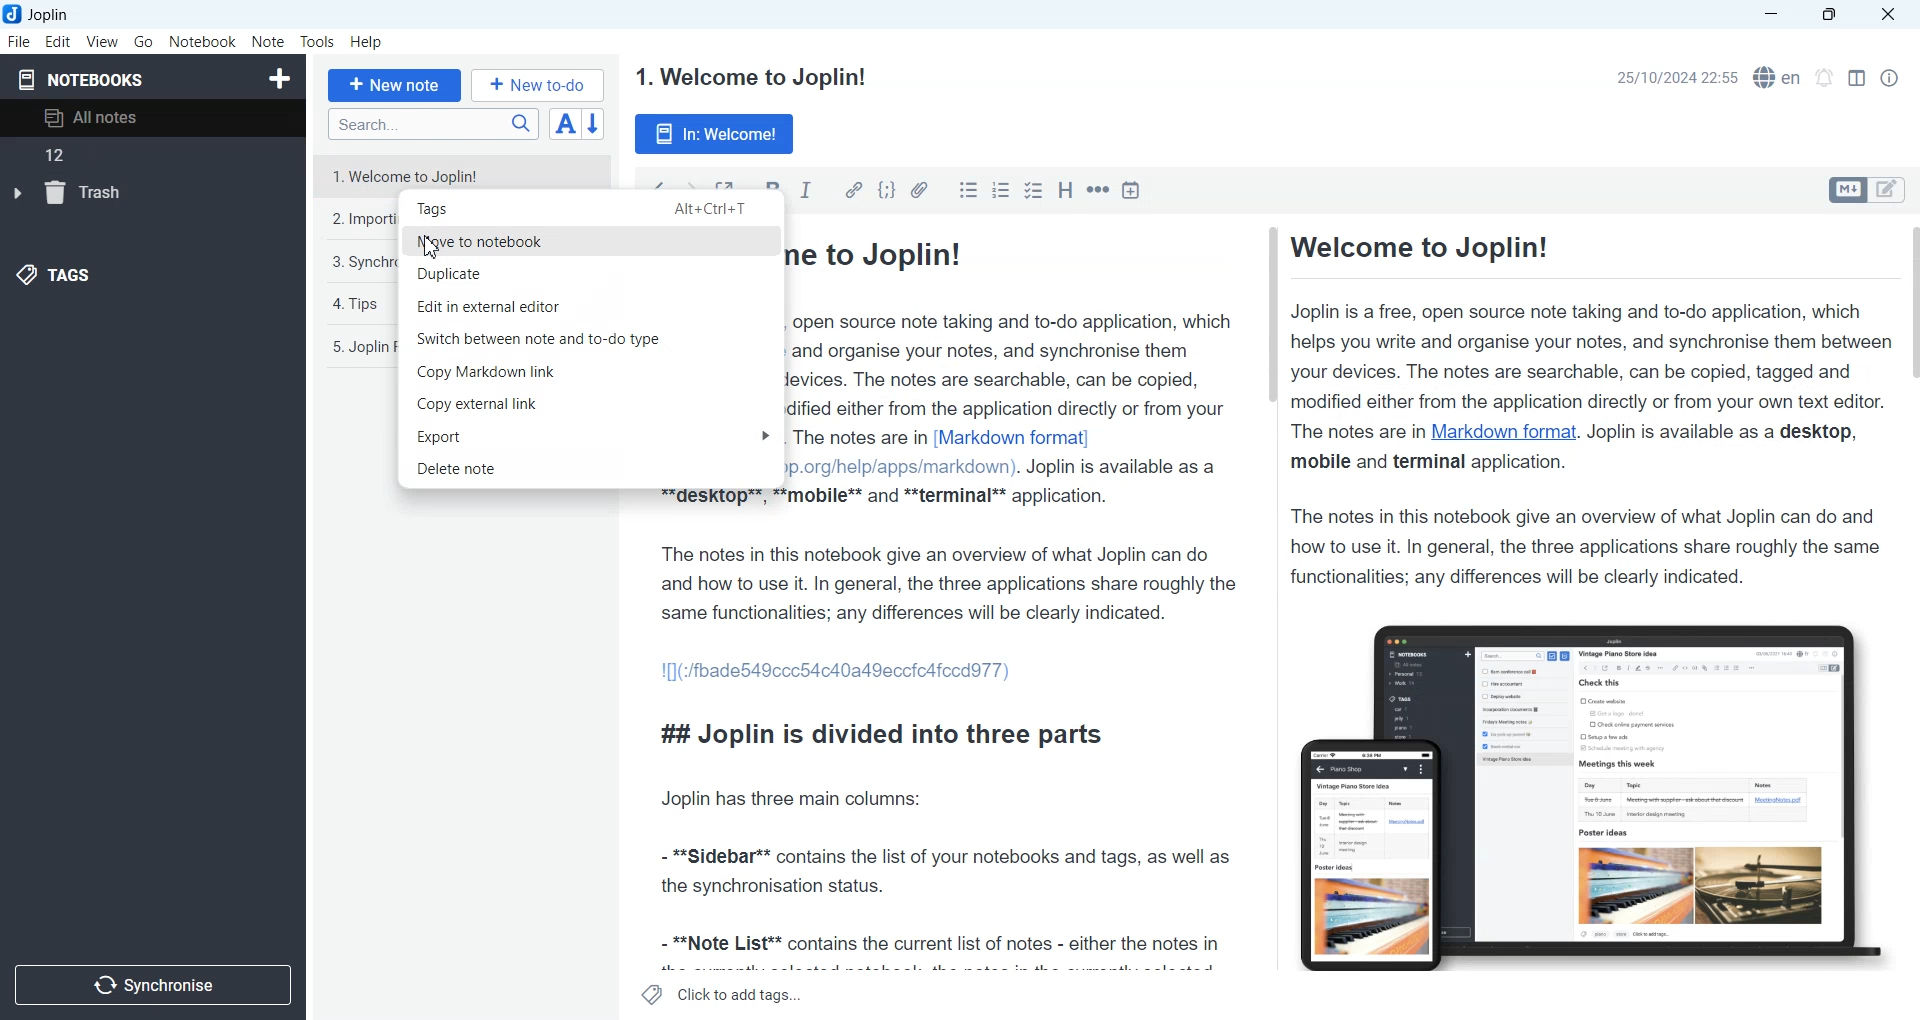 The width and height of the screenshot is (1920, 1020). What do you see at coordinates (1098, 190) in the screenshot?
I see `Horizontal rule` at bounding box center [1098, 190].